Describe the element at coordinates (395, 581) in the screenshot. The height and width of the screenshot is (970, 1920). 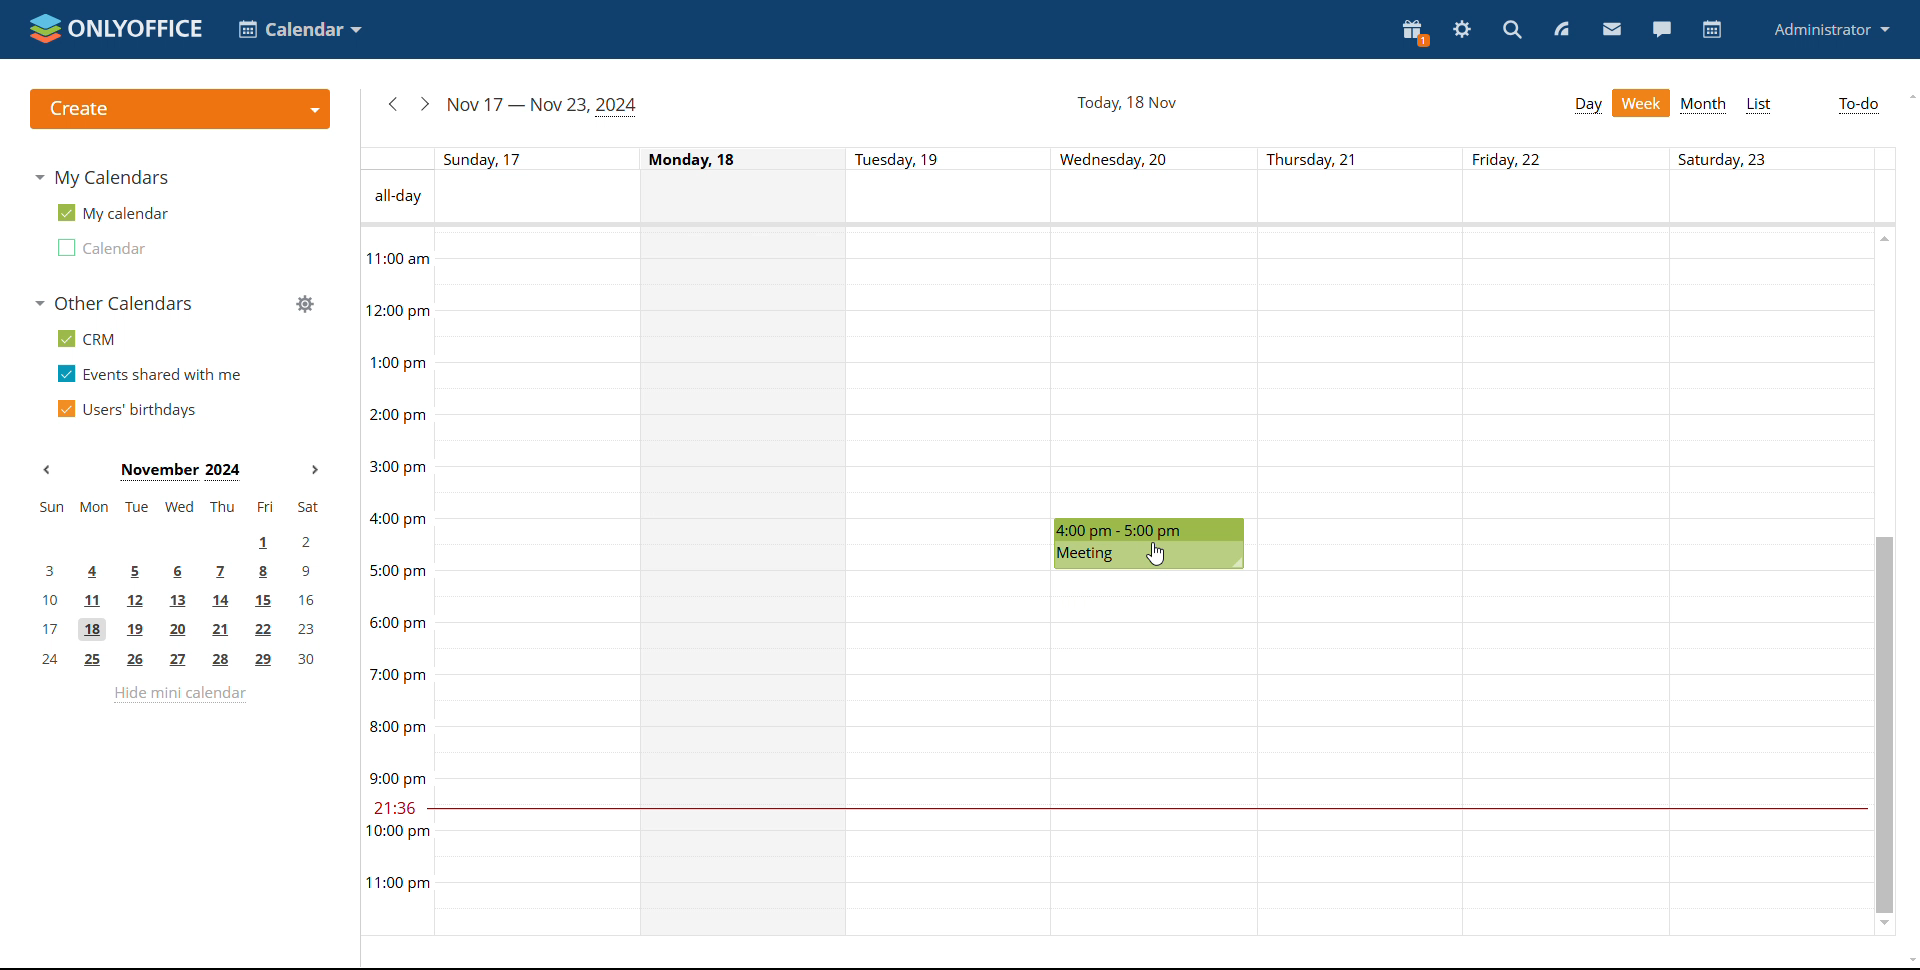
I see `time line` at that location.